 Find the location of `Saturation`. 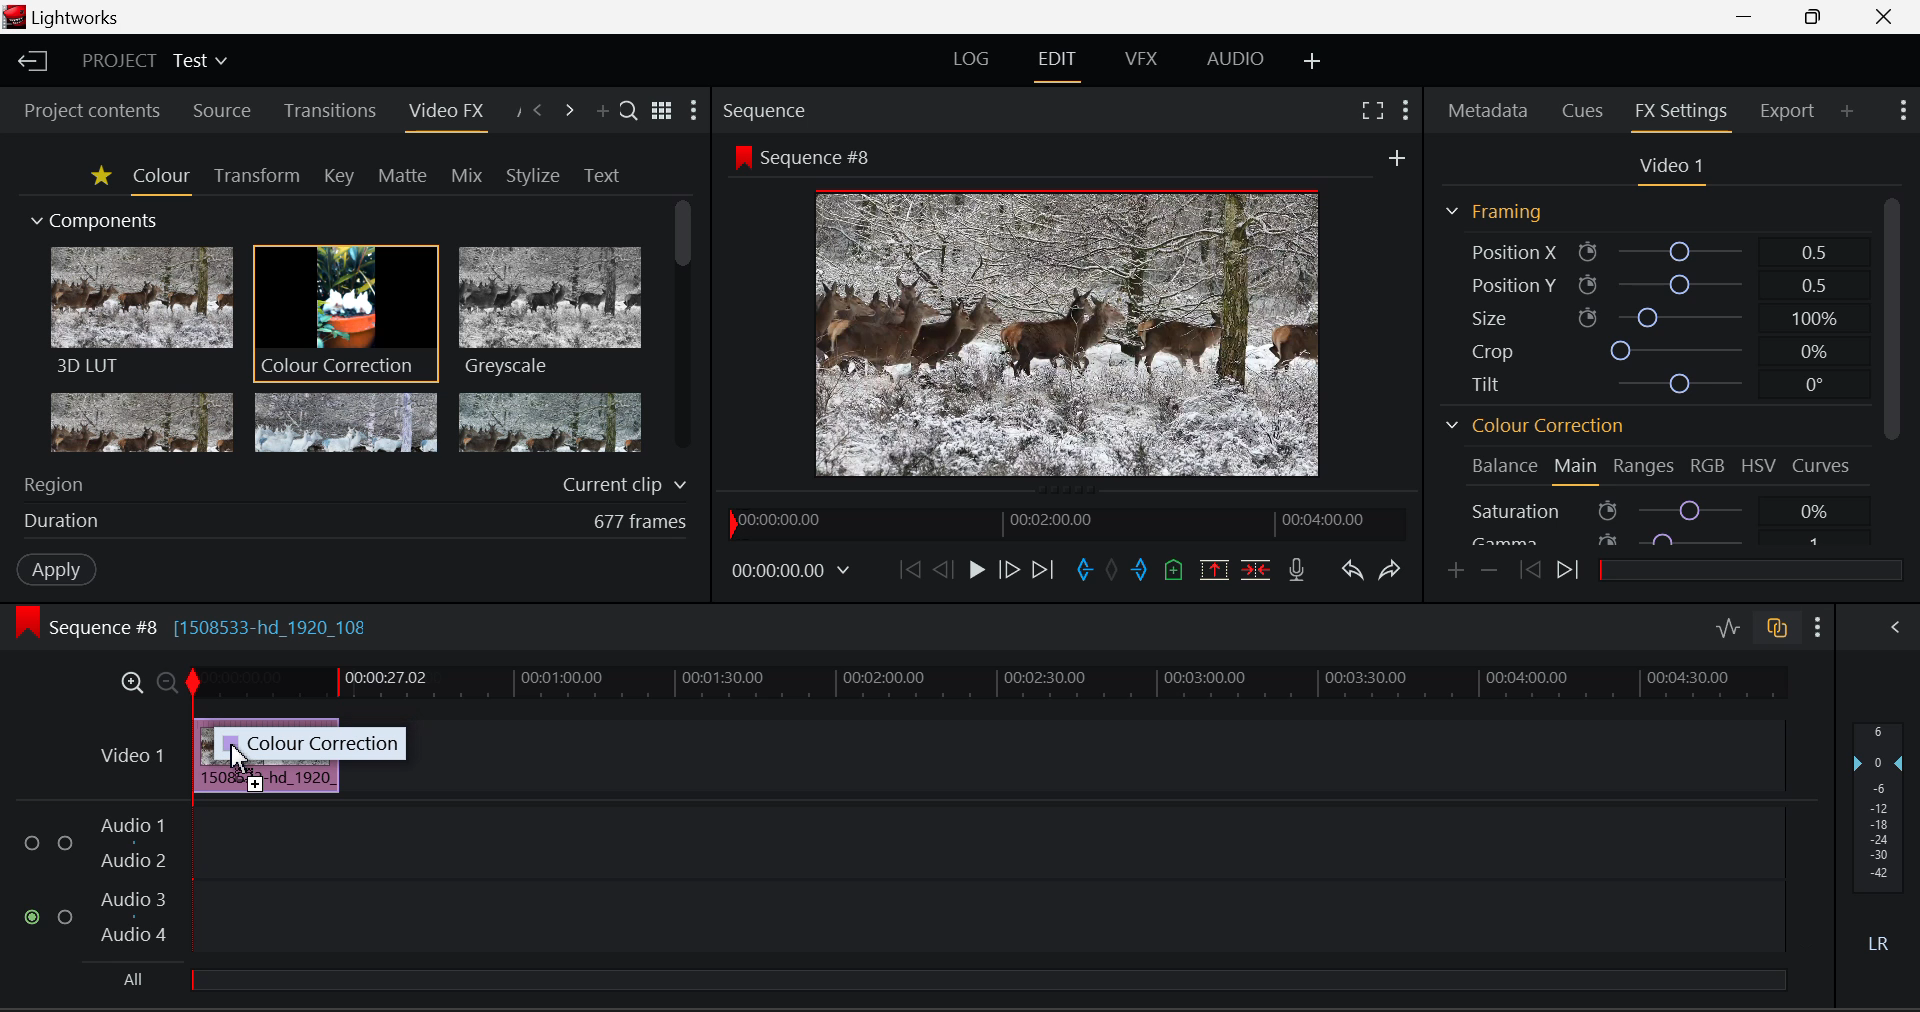

Saturation is located at coordinates (1648, 508).